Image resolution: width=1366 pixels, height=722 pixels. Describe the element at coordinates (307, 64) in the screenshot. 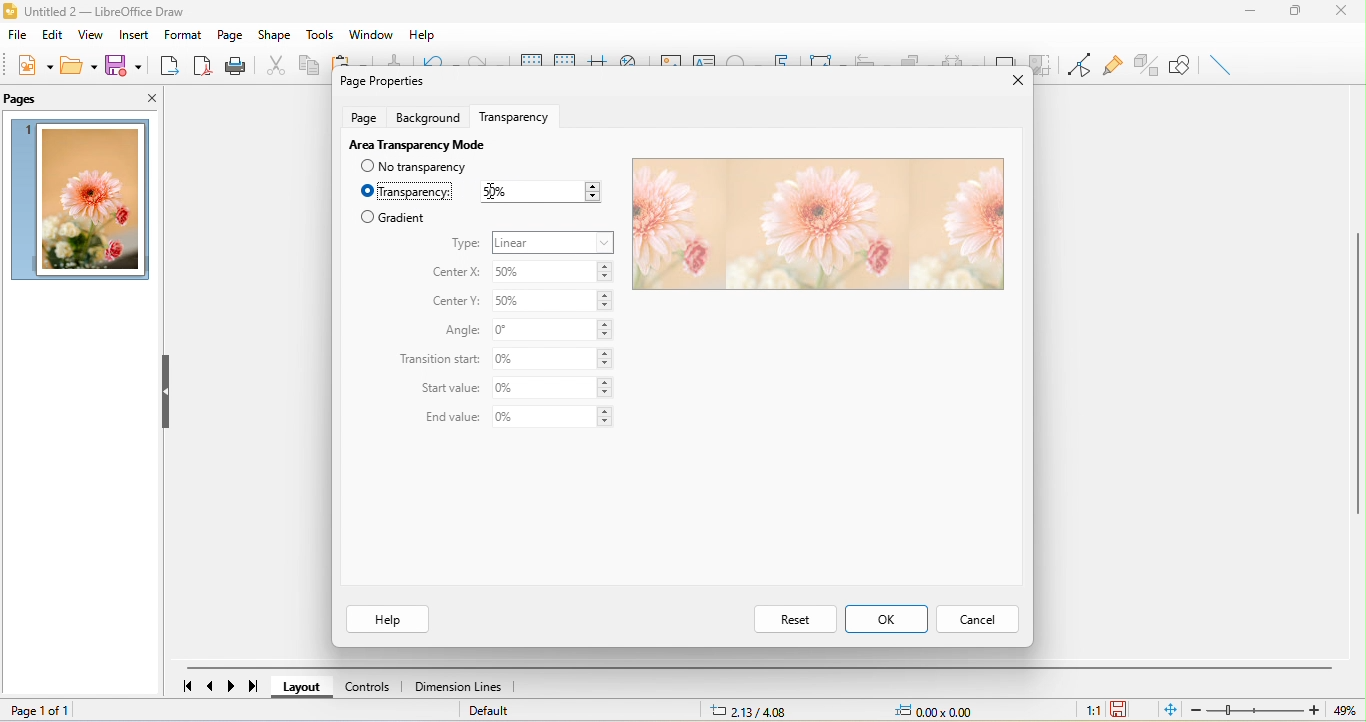

I see `copy` at that location.